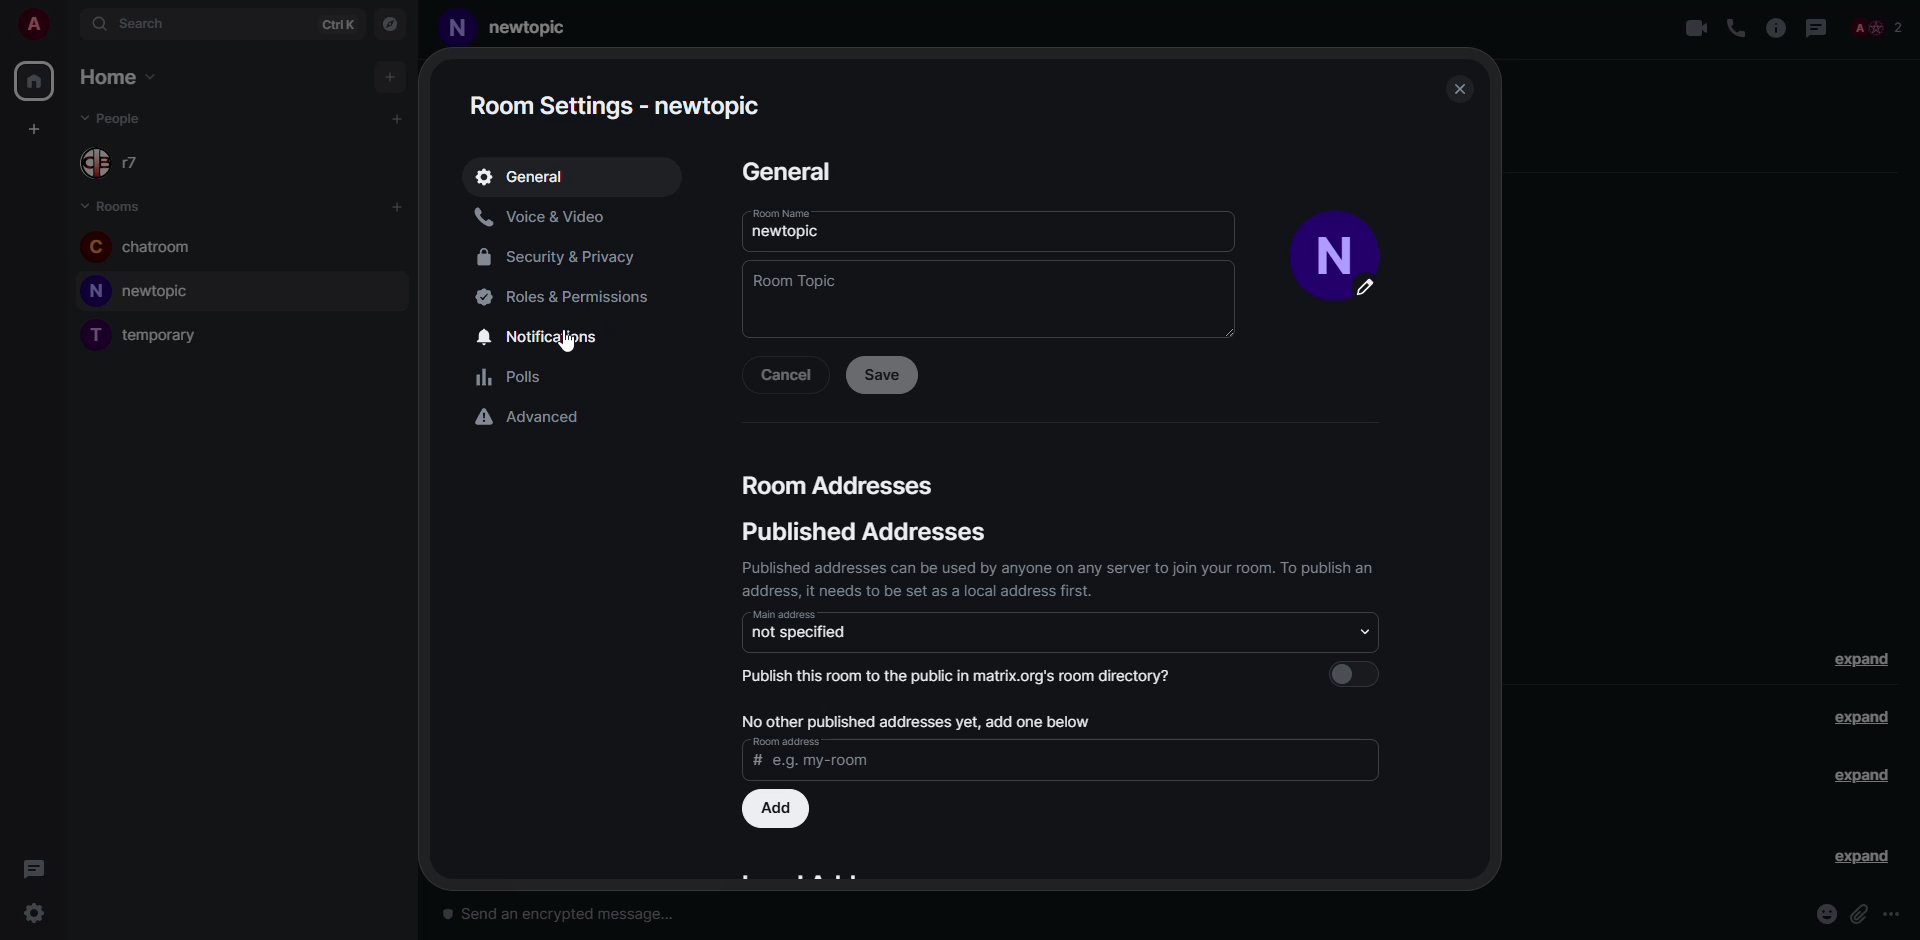  What do you see at coordinates (800, 614) in the screenshot?
I see `mini address` at bounding box center [800, 614].